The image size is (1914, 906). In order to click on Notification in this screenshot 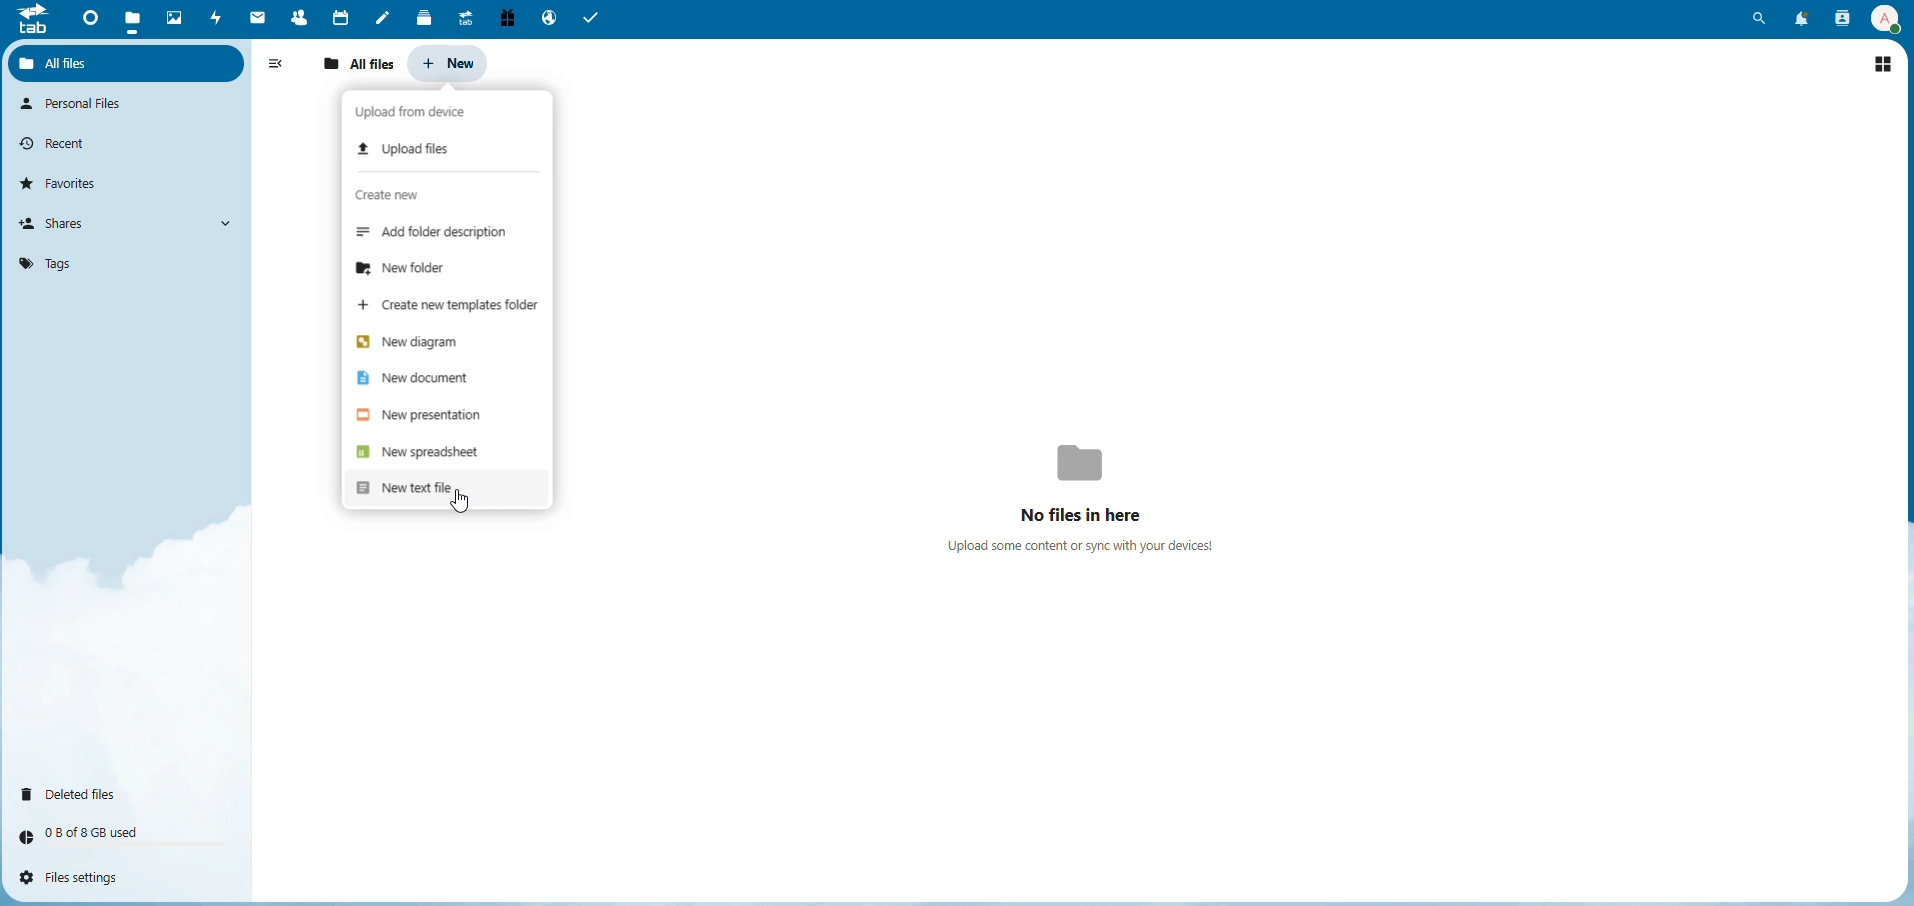, I will do `click(1798, 18)`.